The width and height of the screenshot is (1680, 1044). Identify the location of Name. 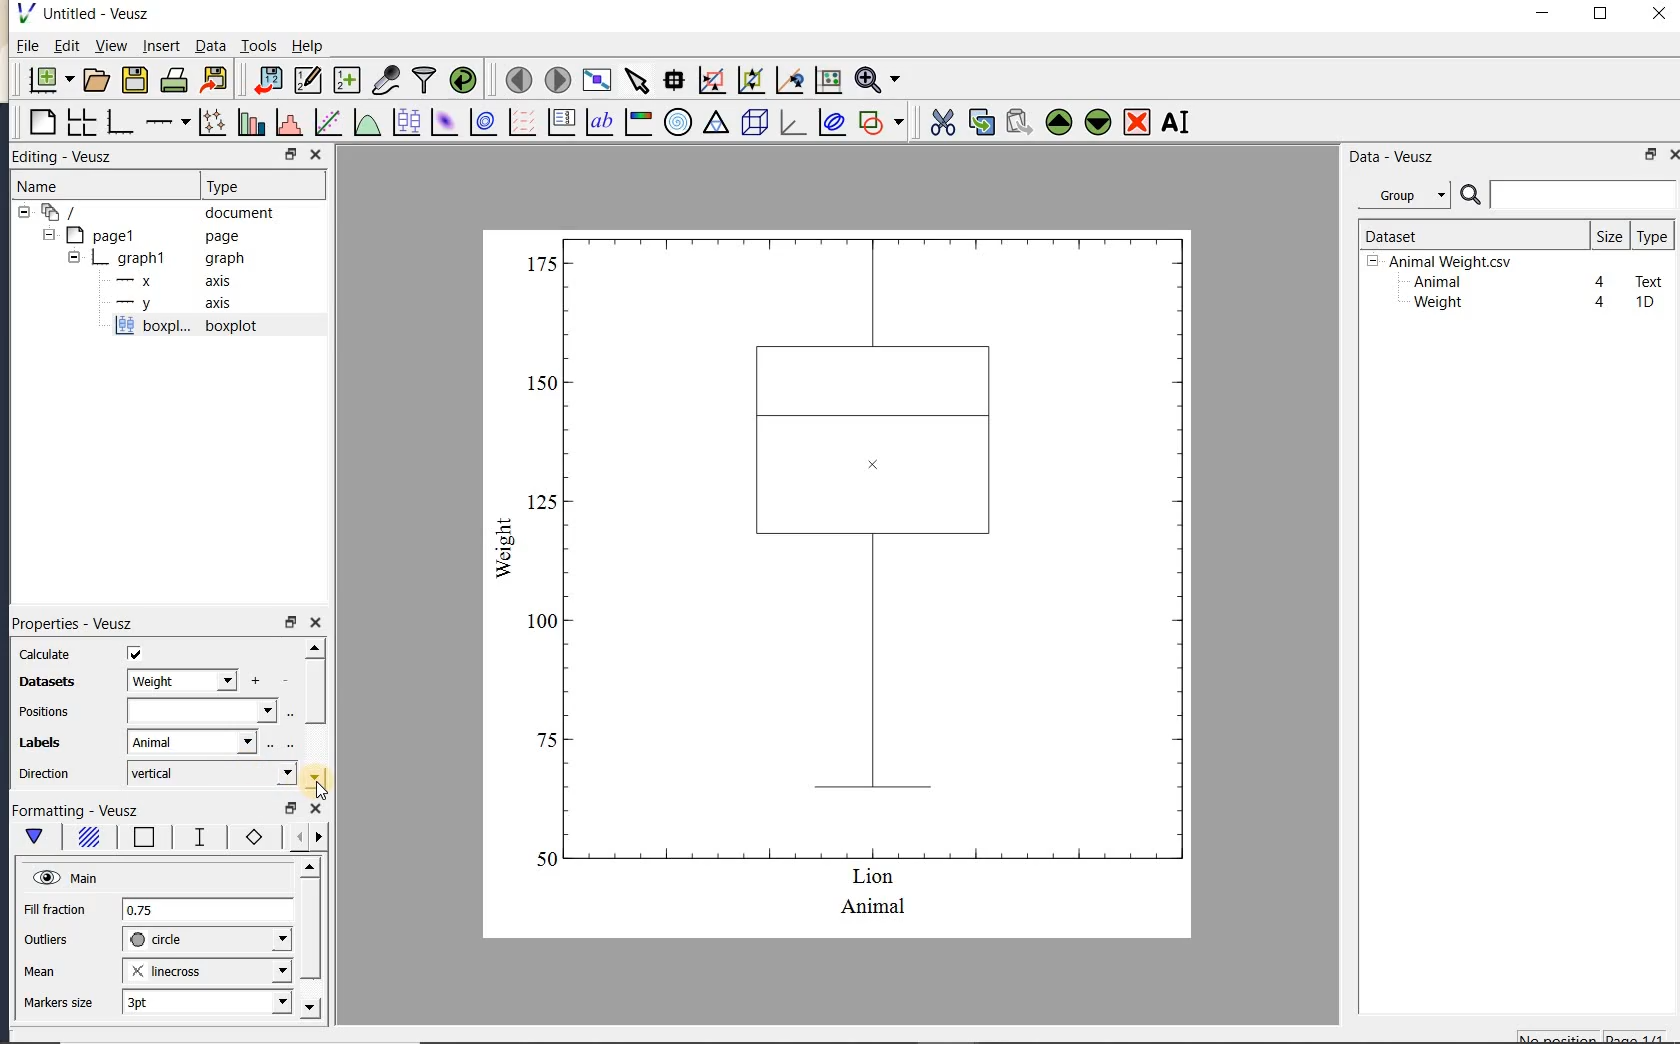
(59, 186).